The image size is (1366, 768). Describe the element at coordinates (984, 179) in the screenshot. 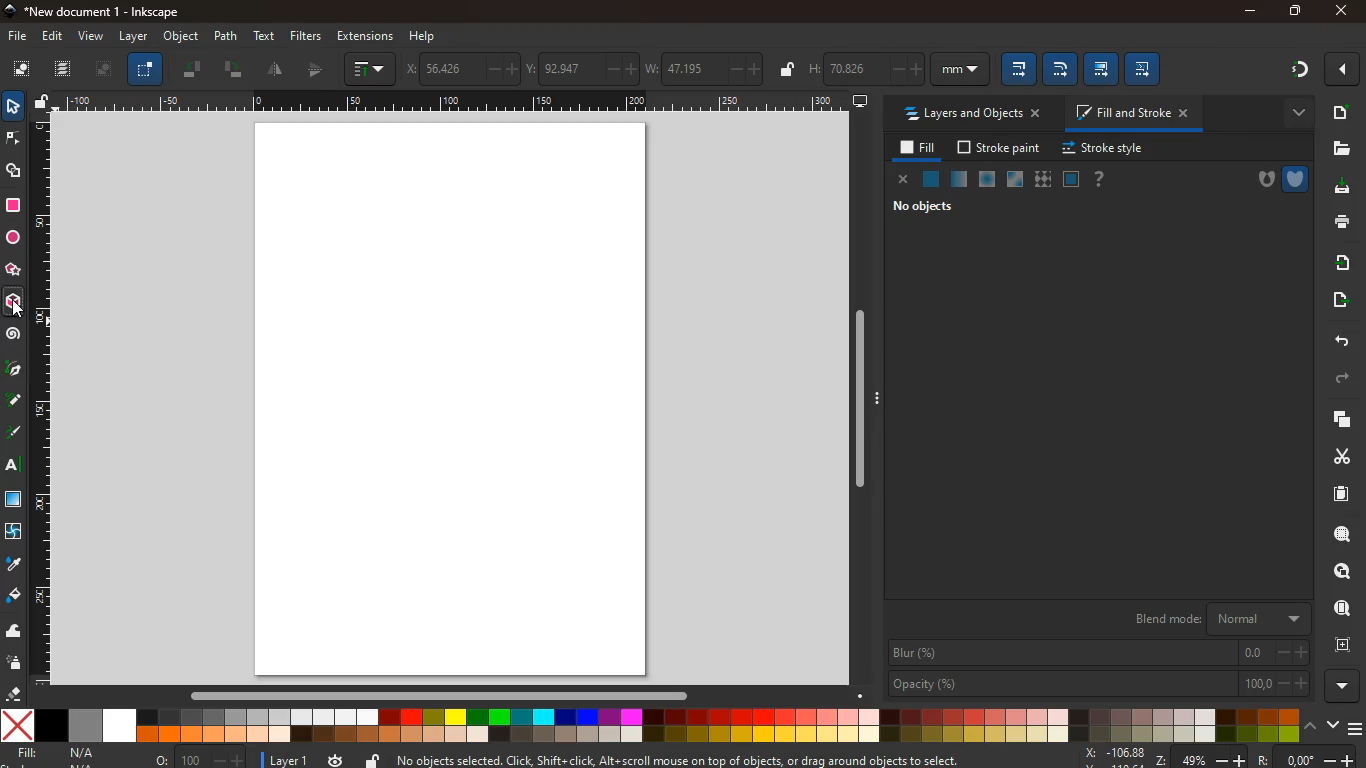

I see `ice` at that location.